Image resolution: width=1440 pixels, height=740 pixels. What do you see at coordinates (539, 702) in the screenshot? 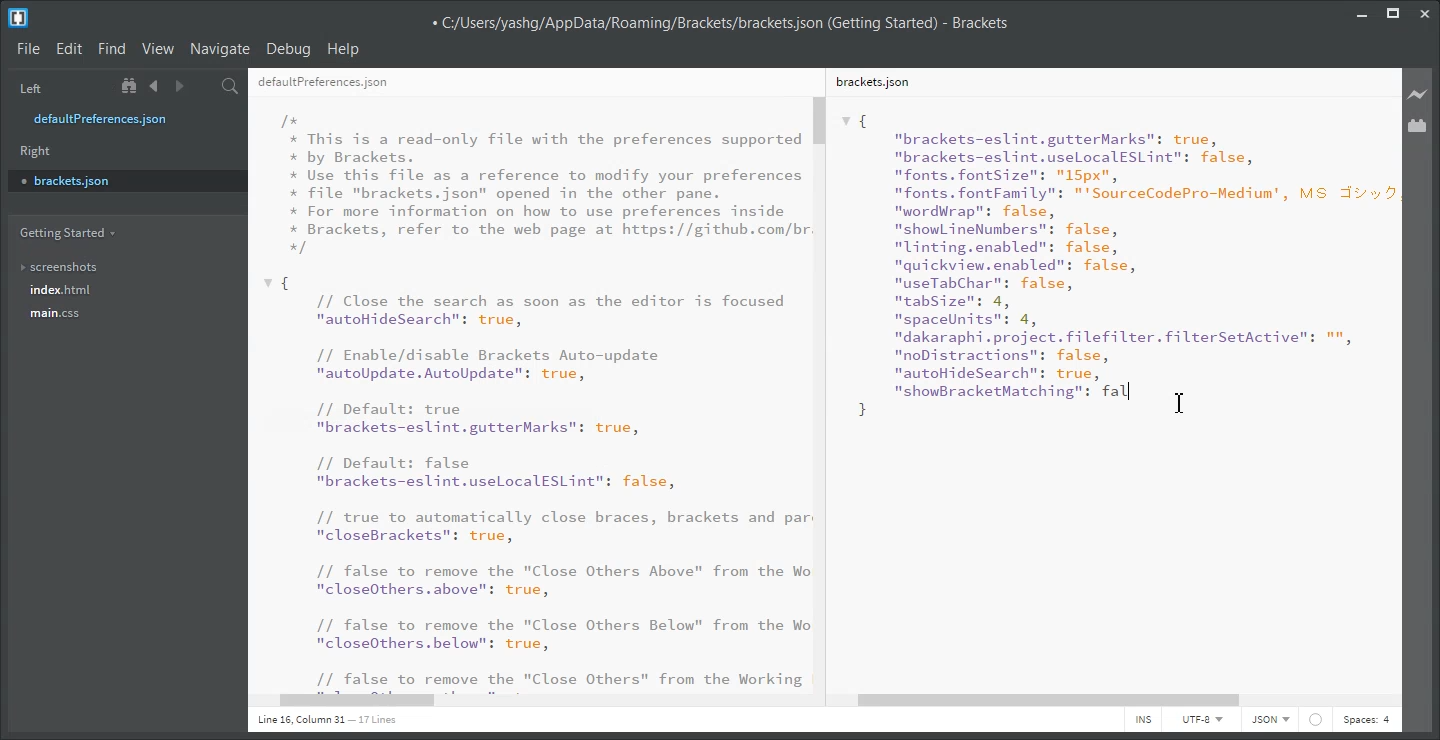
I see `Horizontal Scroll Bar` at bounding box center [539, 702].